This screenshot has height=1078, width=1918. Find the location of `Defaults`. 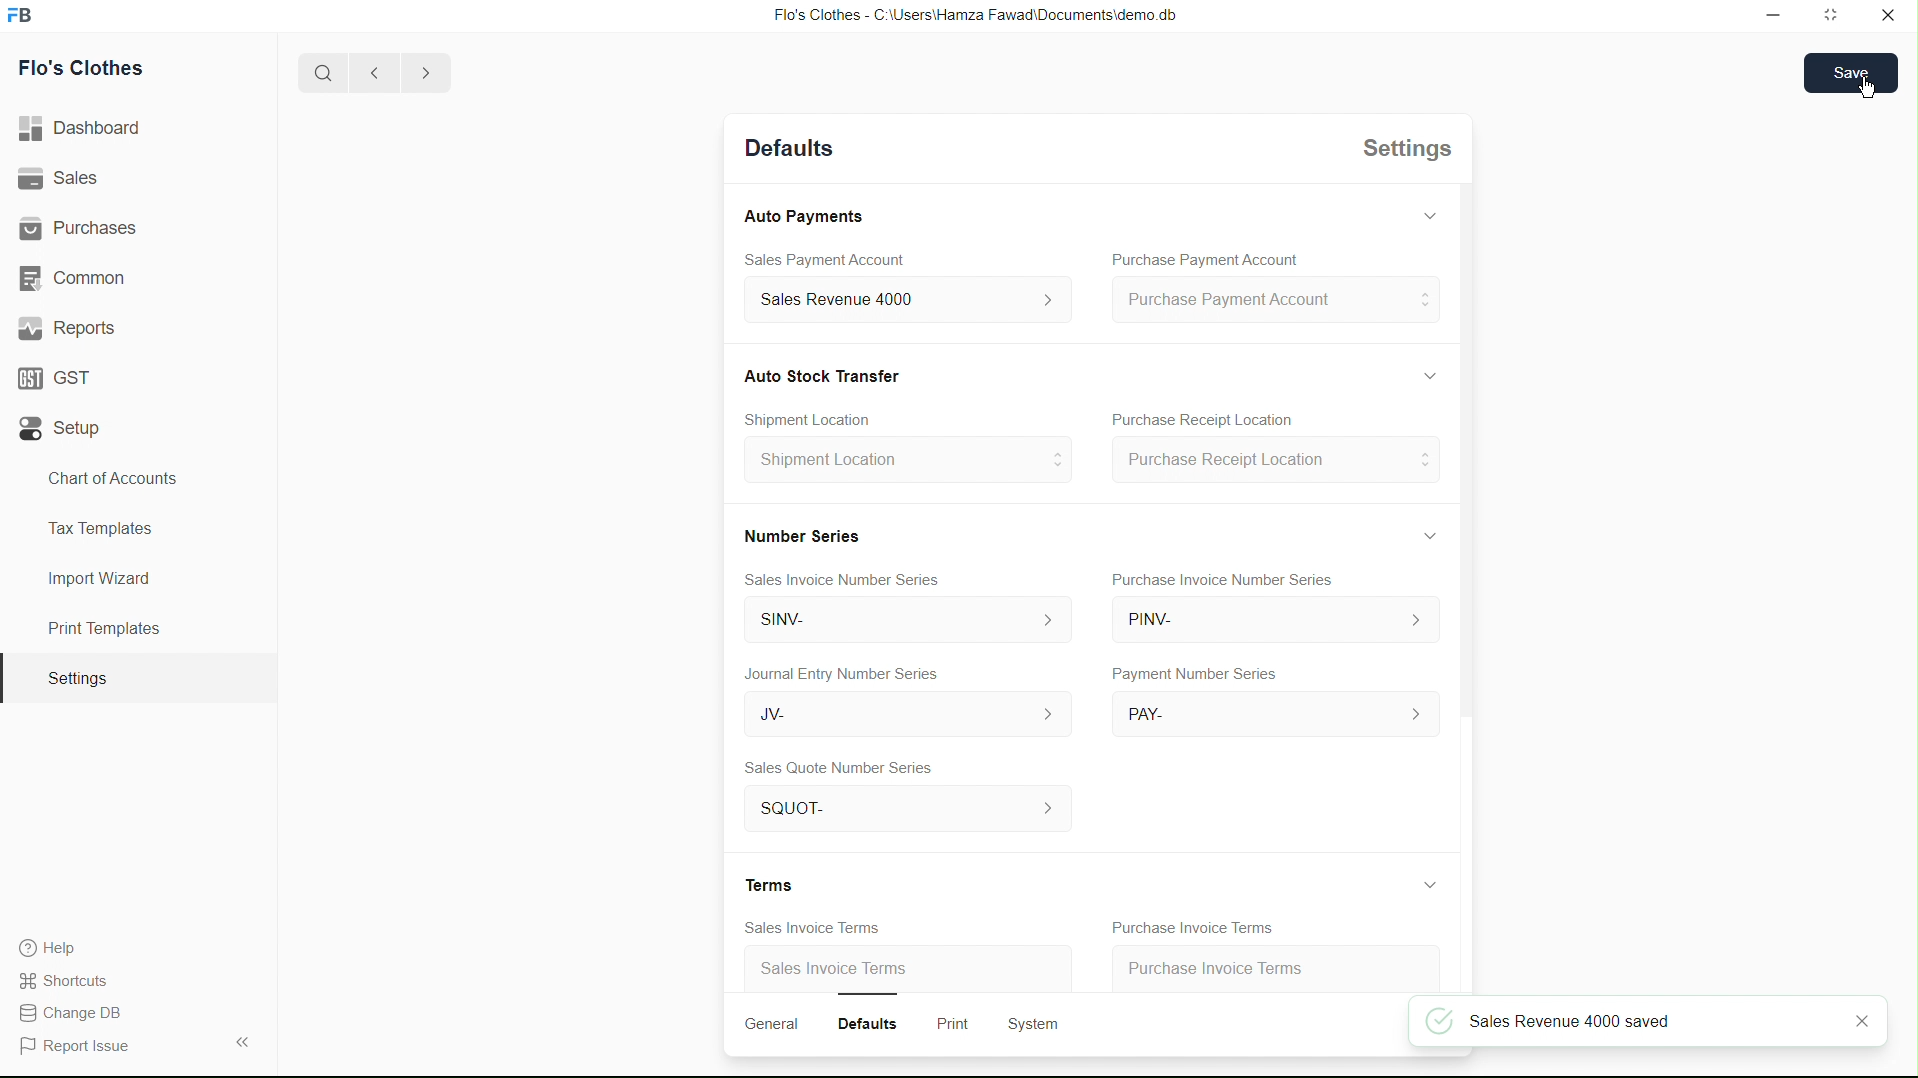

Defaults is located at coordinates (874, 1024).